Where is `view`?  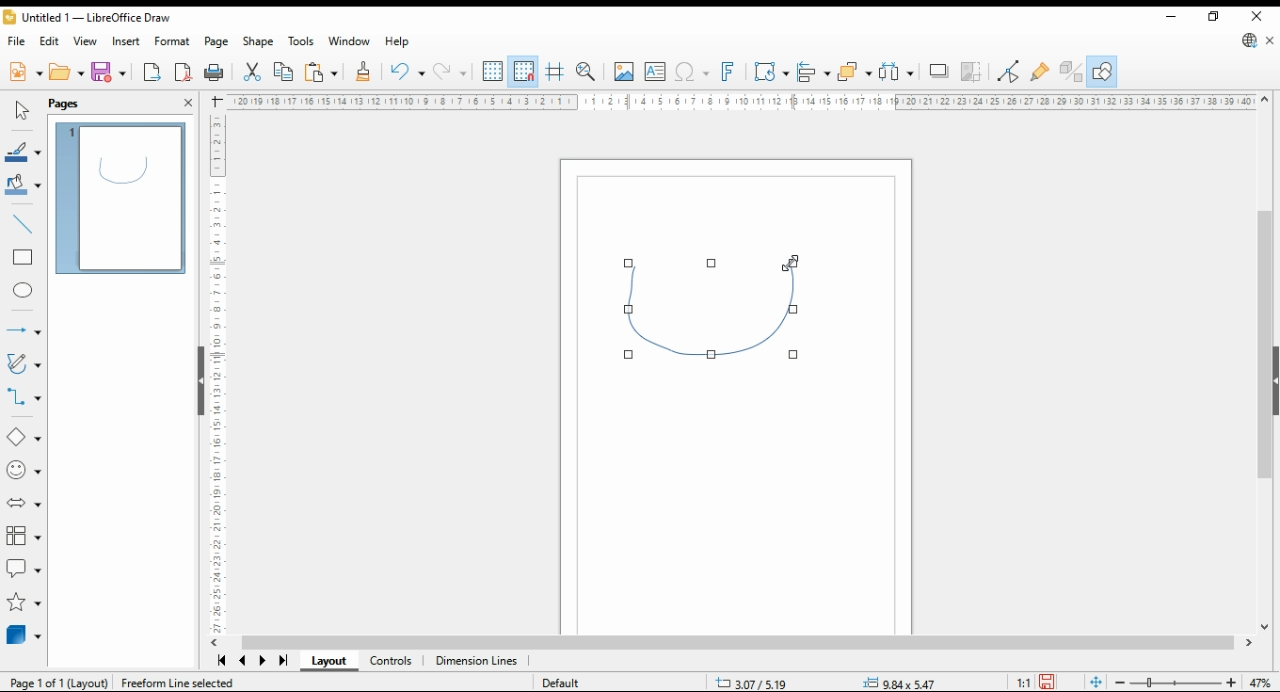
view is located at coordinates (84, 40).